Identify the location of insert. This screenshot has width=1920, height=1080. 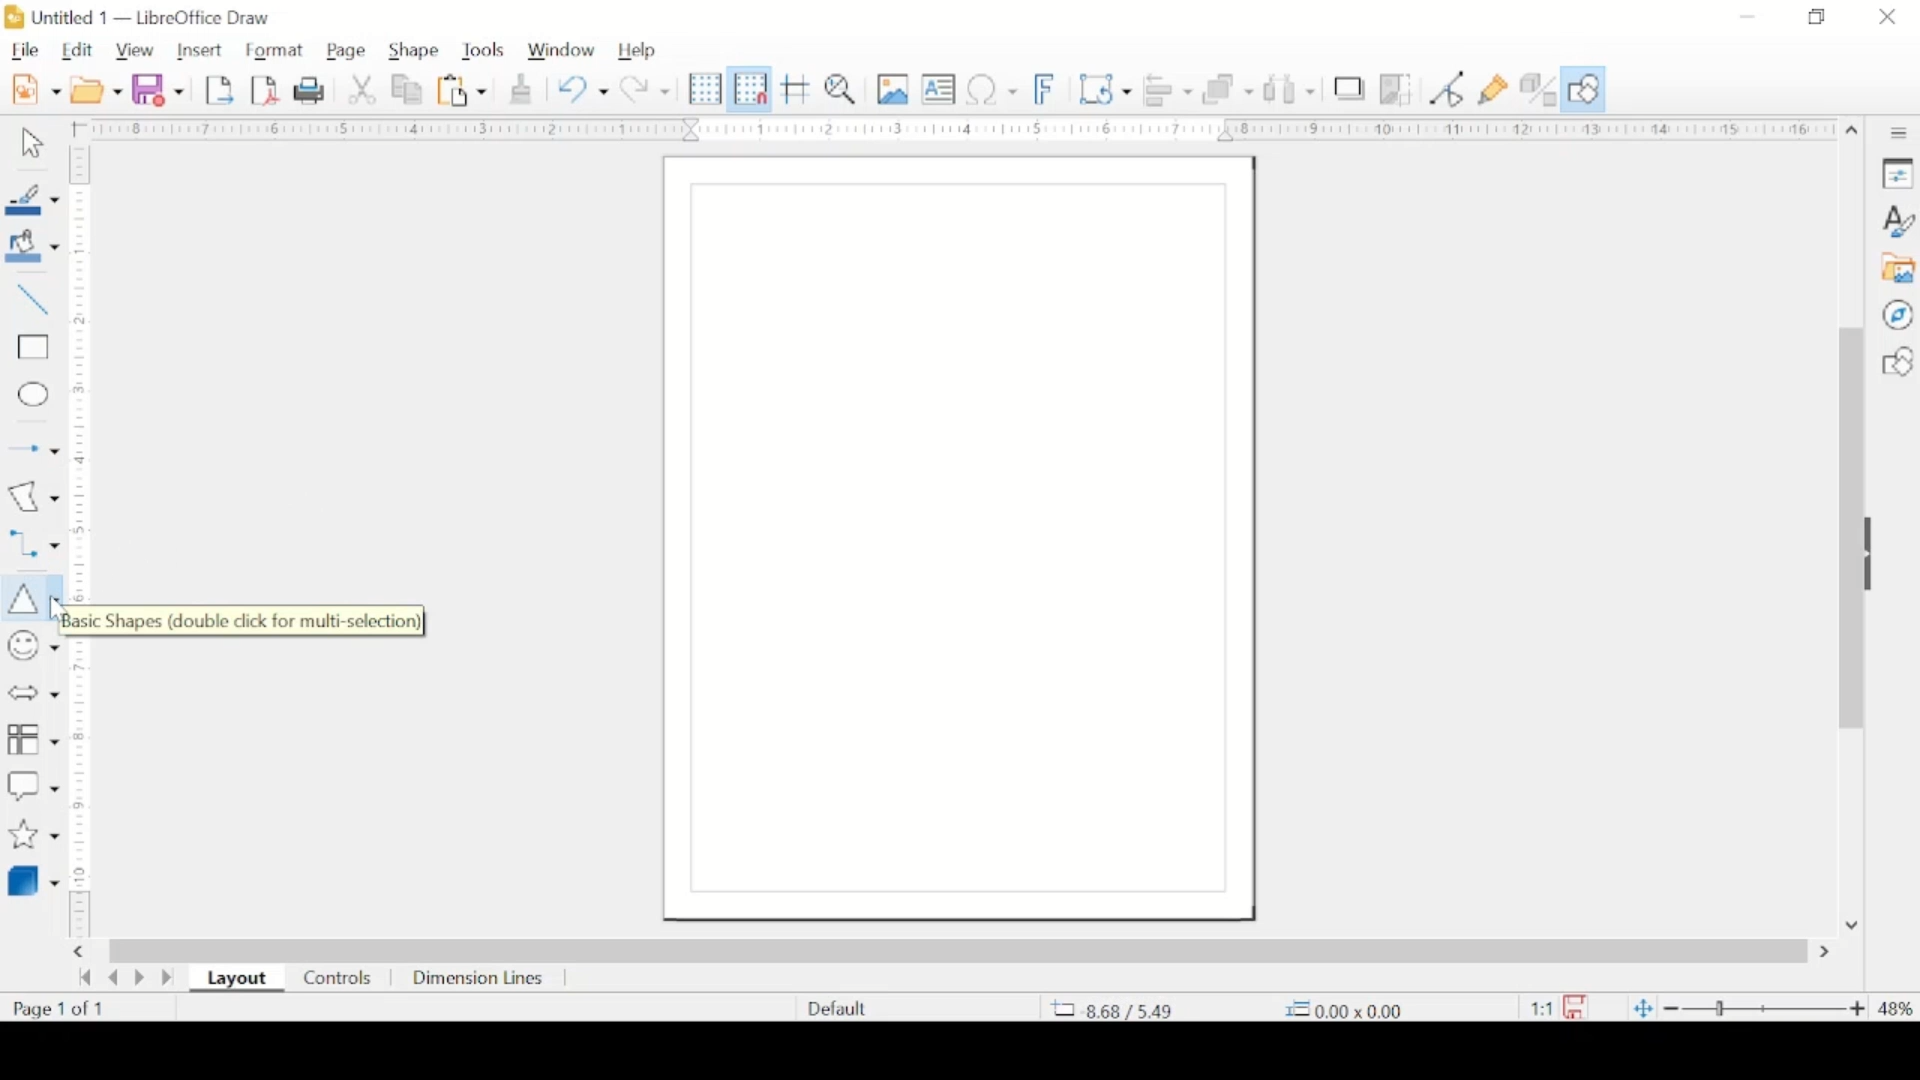
(202, 51).